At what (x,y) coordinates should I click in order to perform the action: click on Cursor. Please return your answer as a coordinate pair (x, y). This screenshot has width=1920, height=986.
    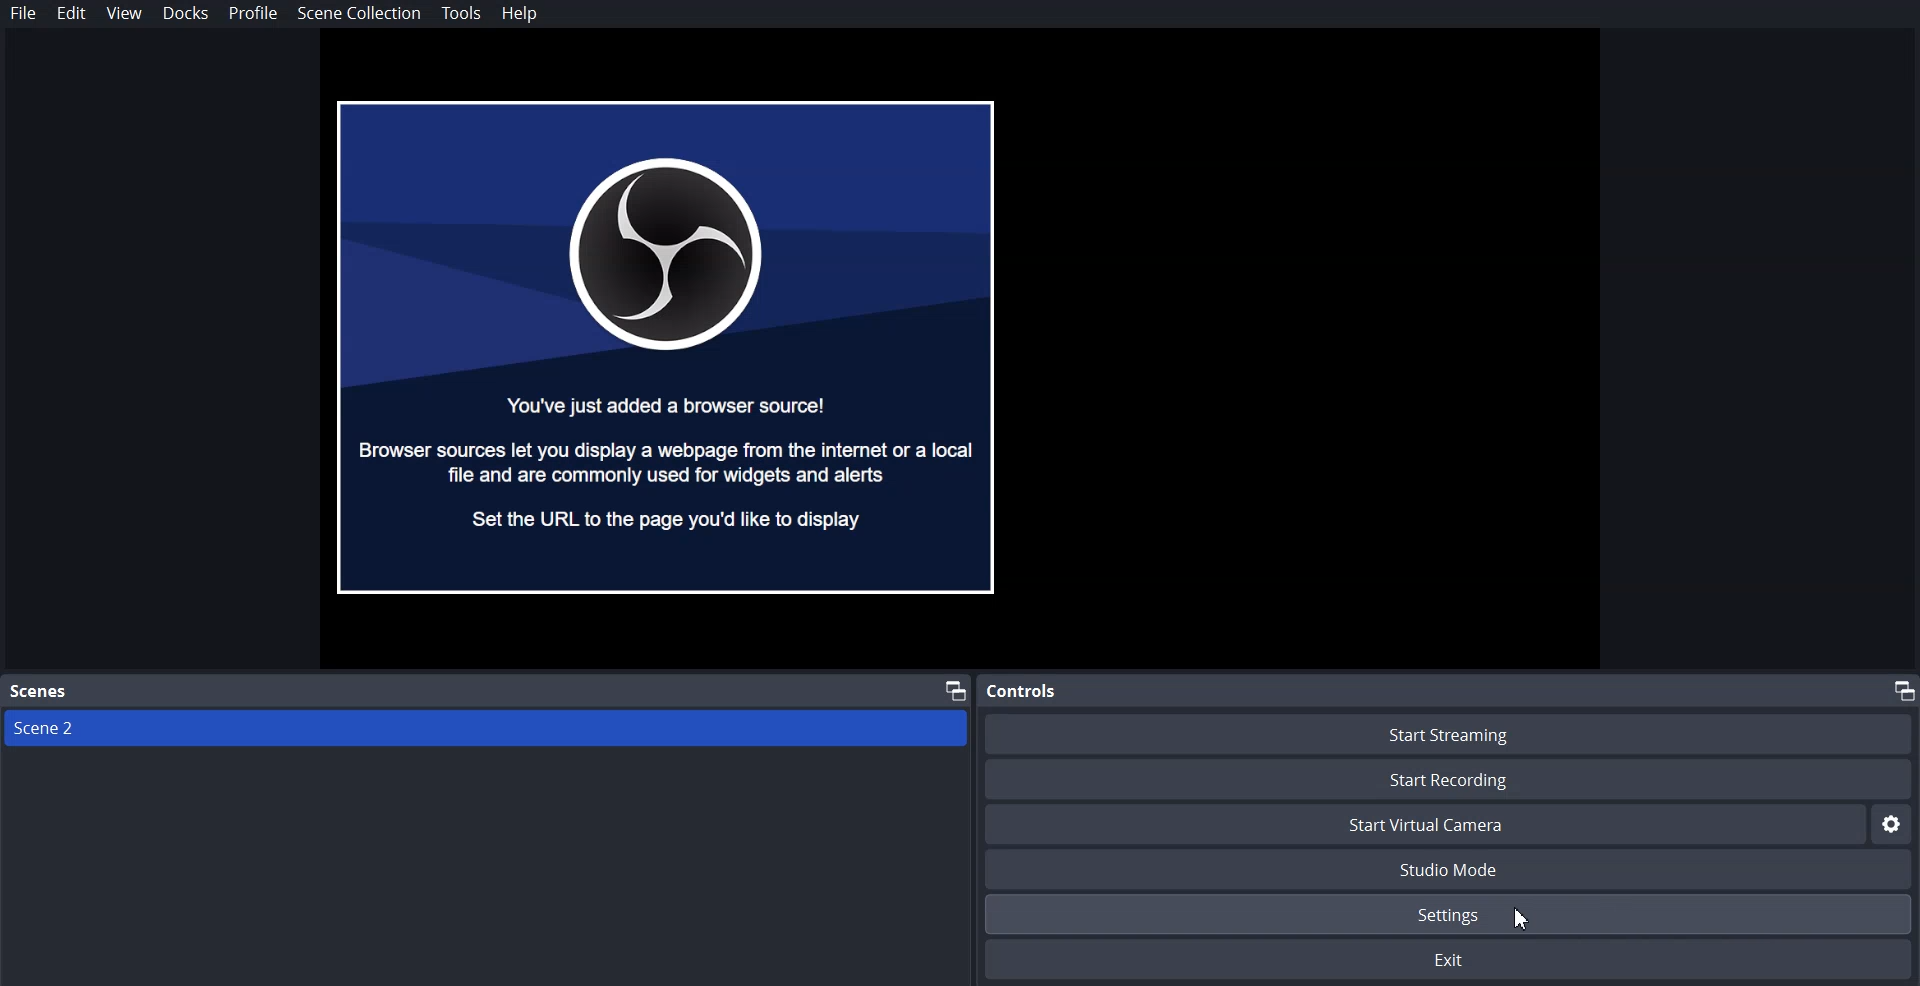
    Looking at the image, I should click on (1525, 915).